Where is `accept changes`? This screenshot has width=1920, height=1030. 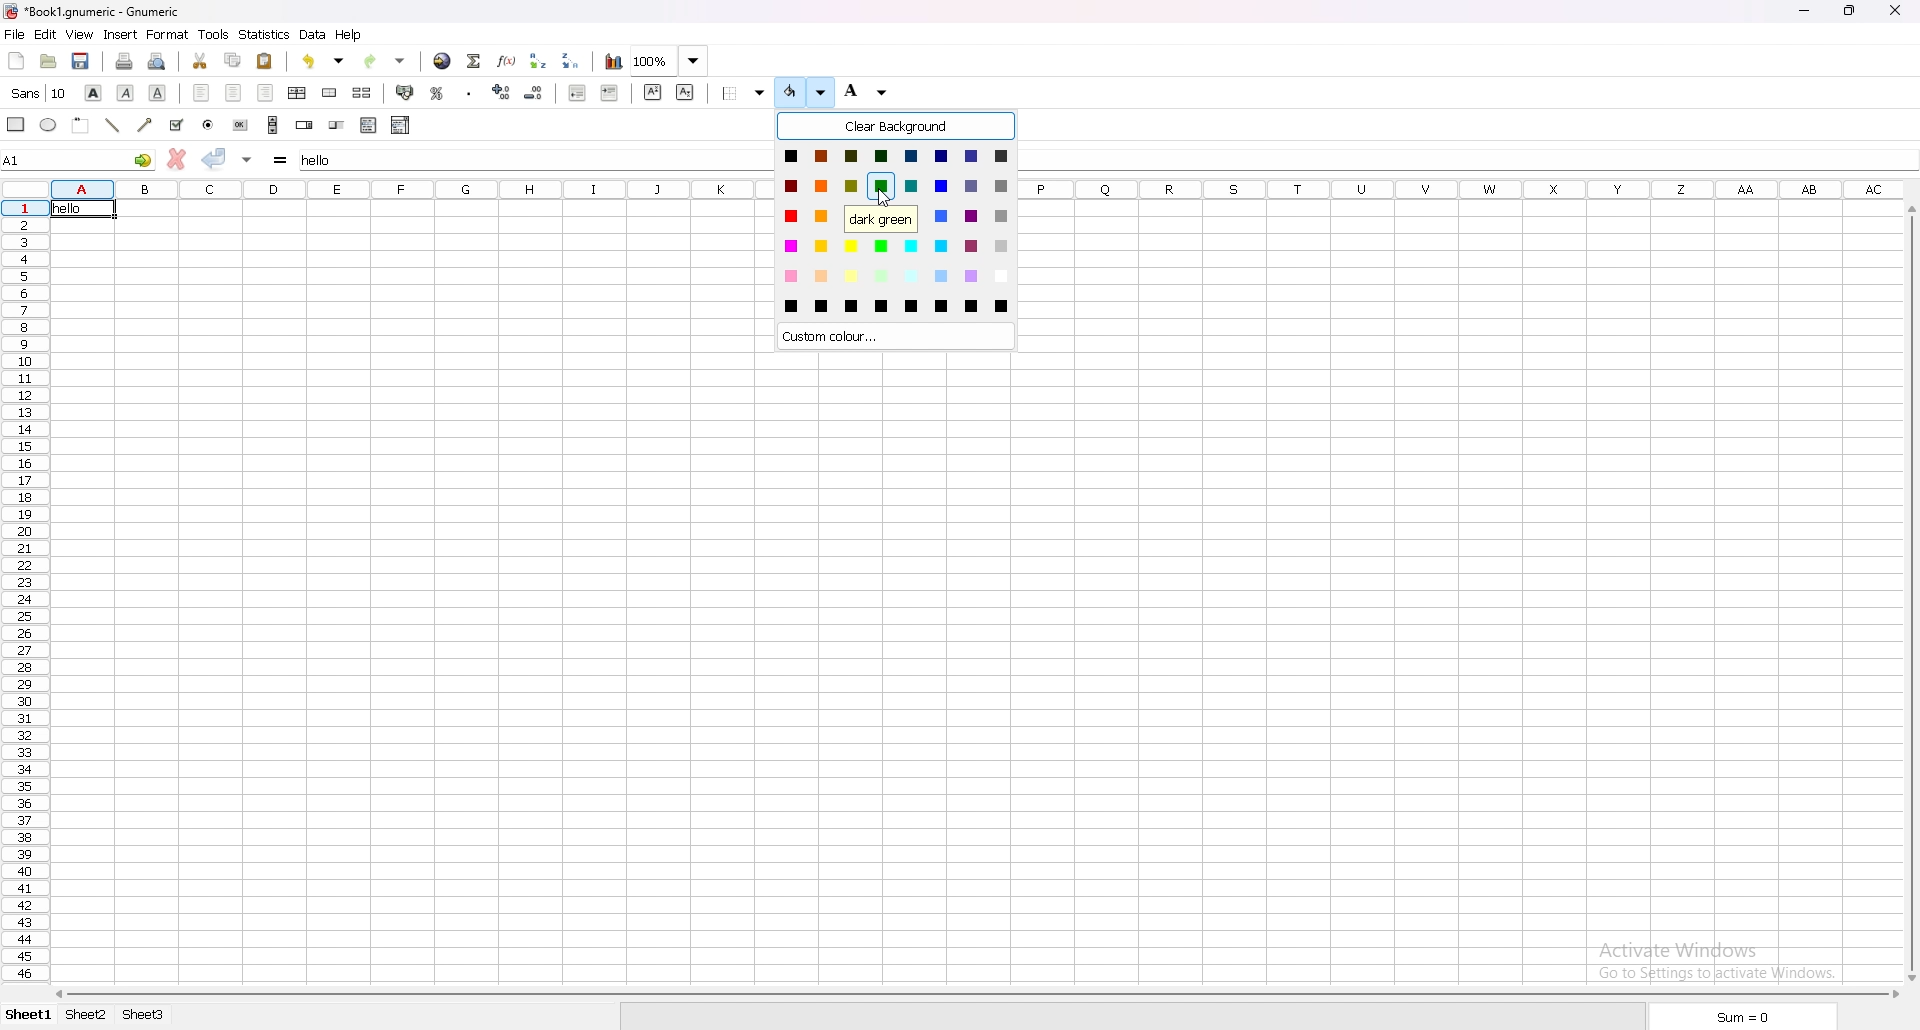
accept changes is located at coordinates (215, 157).